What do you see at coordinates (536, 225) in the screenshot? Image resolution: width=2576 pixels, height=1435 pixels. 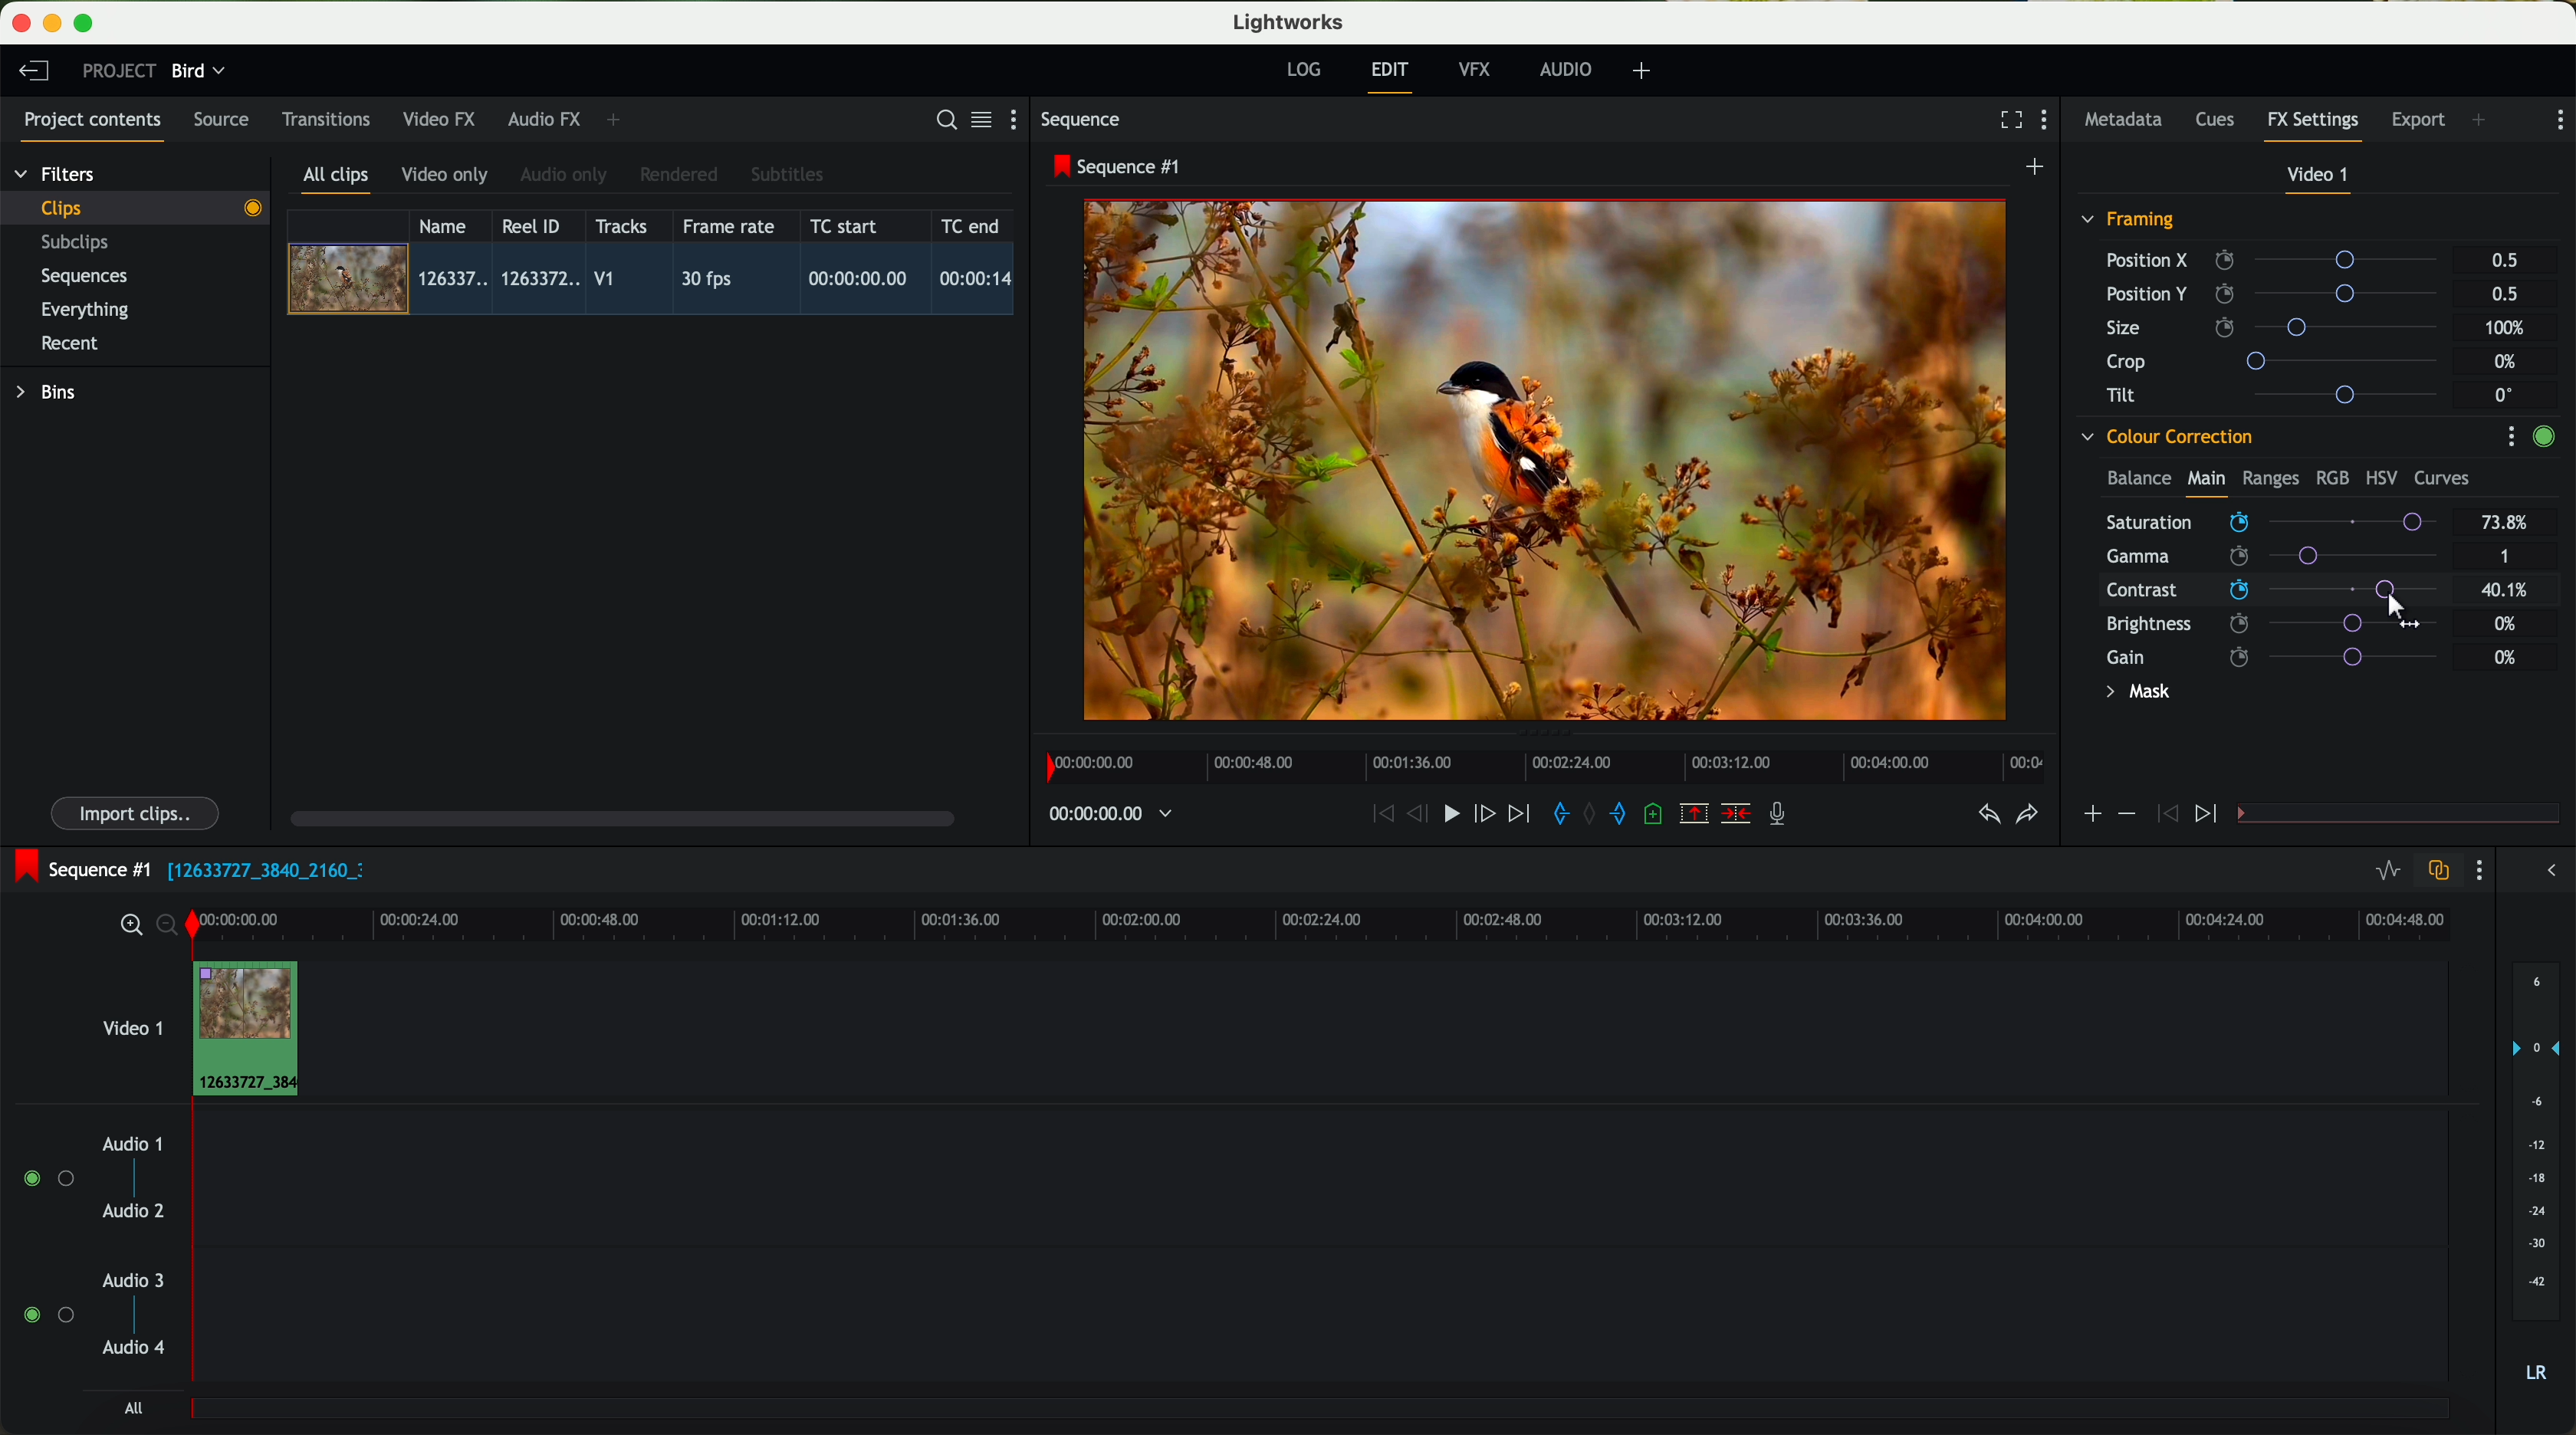 I see `Reel ID` at bounding box center [536, 225].